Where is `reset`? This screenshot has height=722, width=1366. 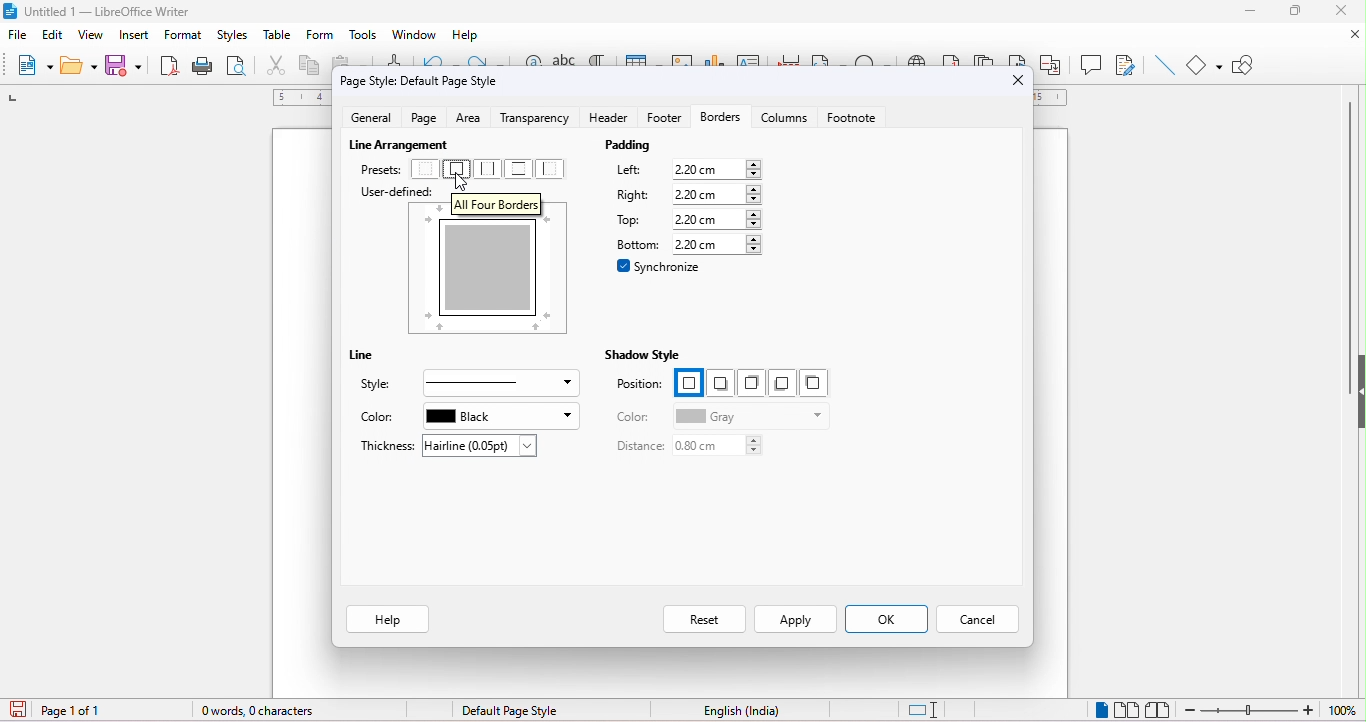
reset is located at coordinates (701, 617).